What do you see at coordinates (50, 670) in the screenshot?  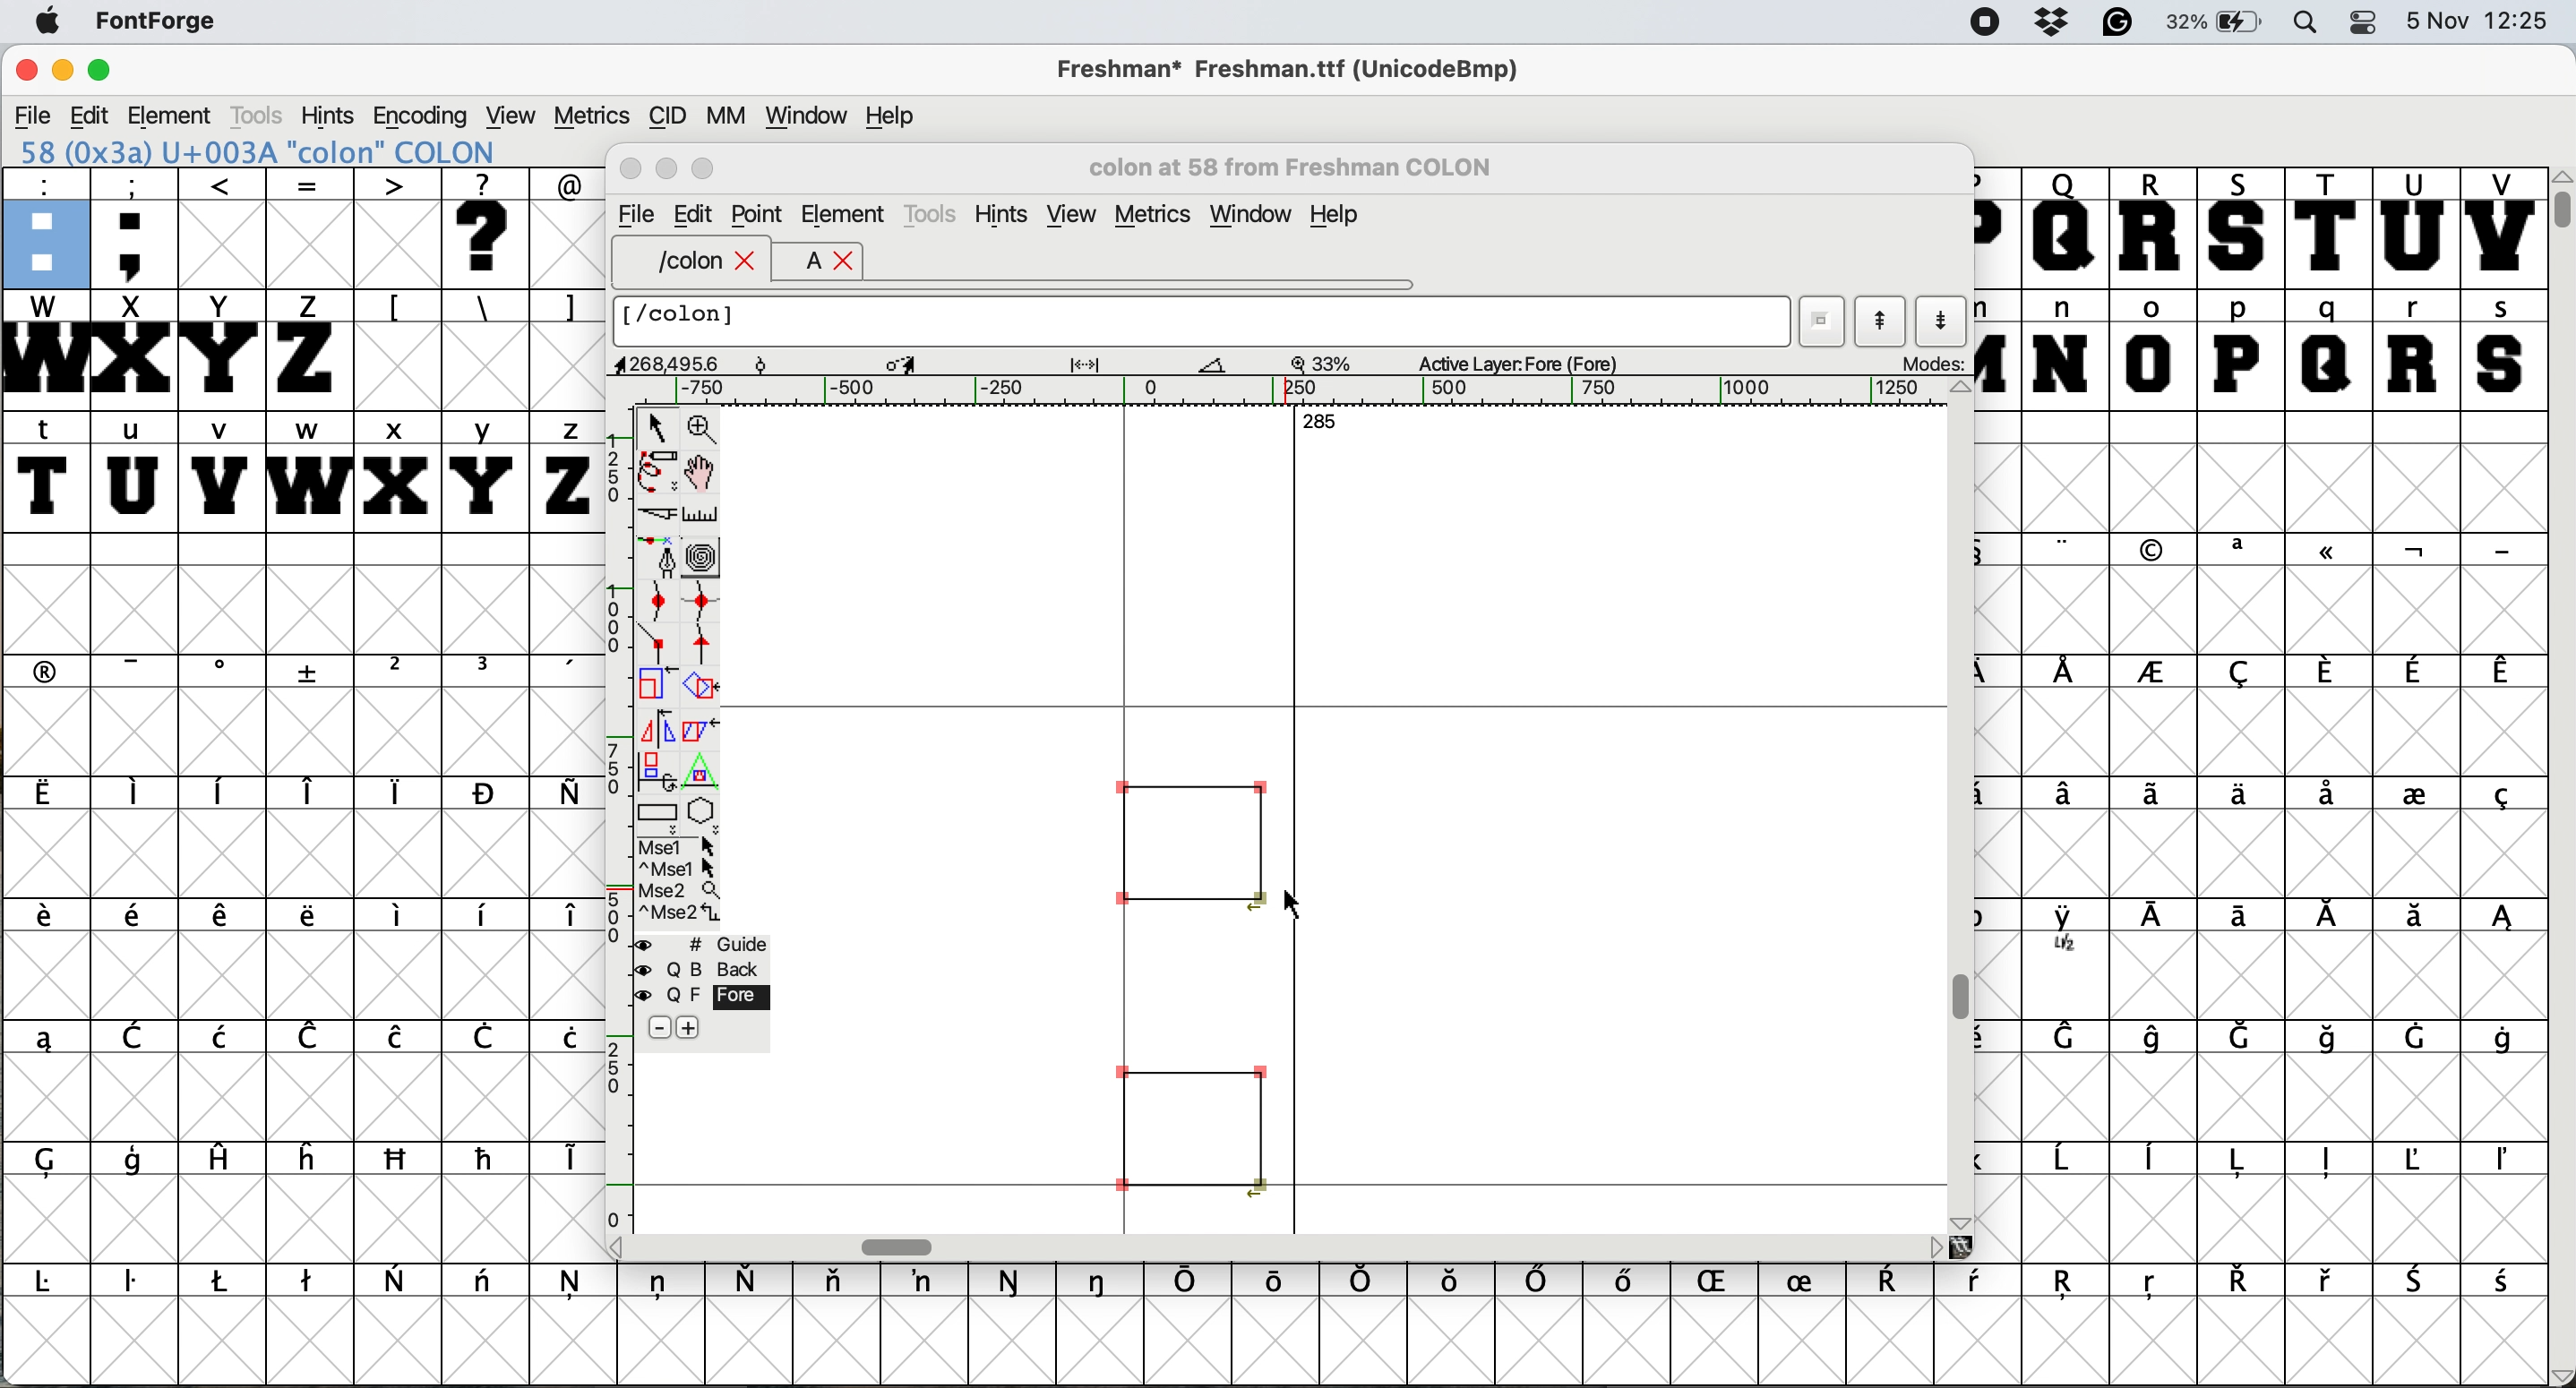 I see `symbol` at bounding box center [50, 670].